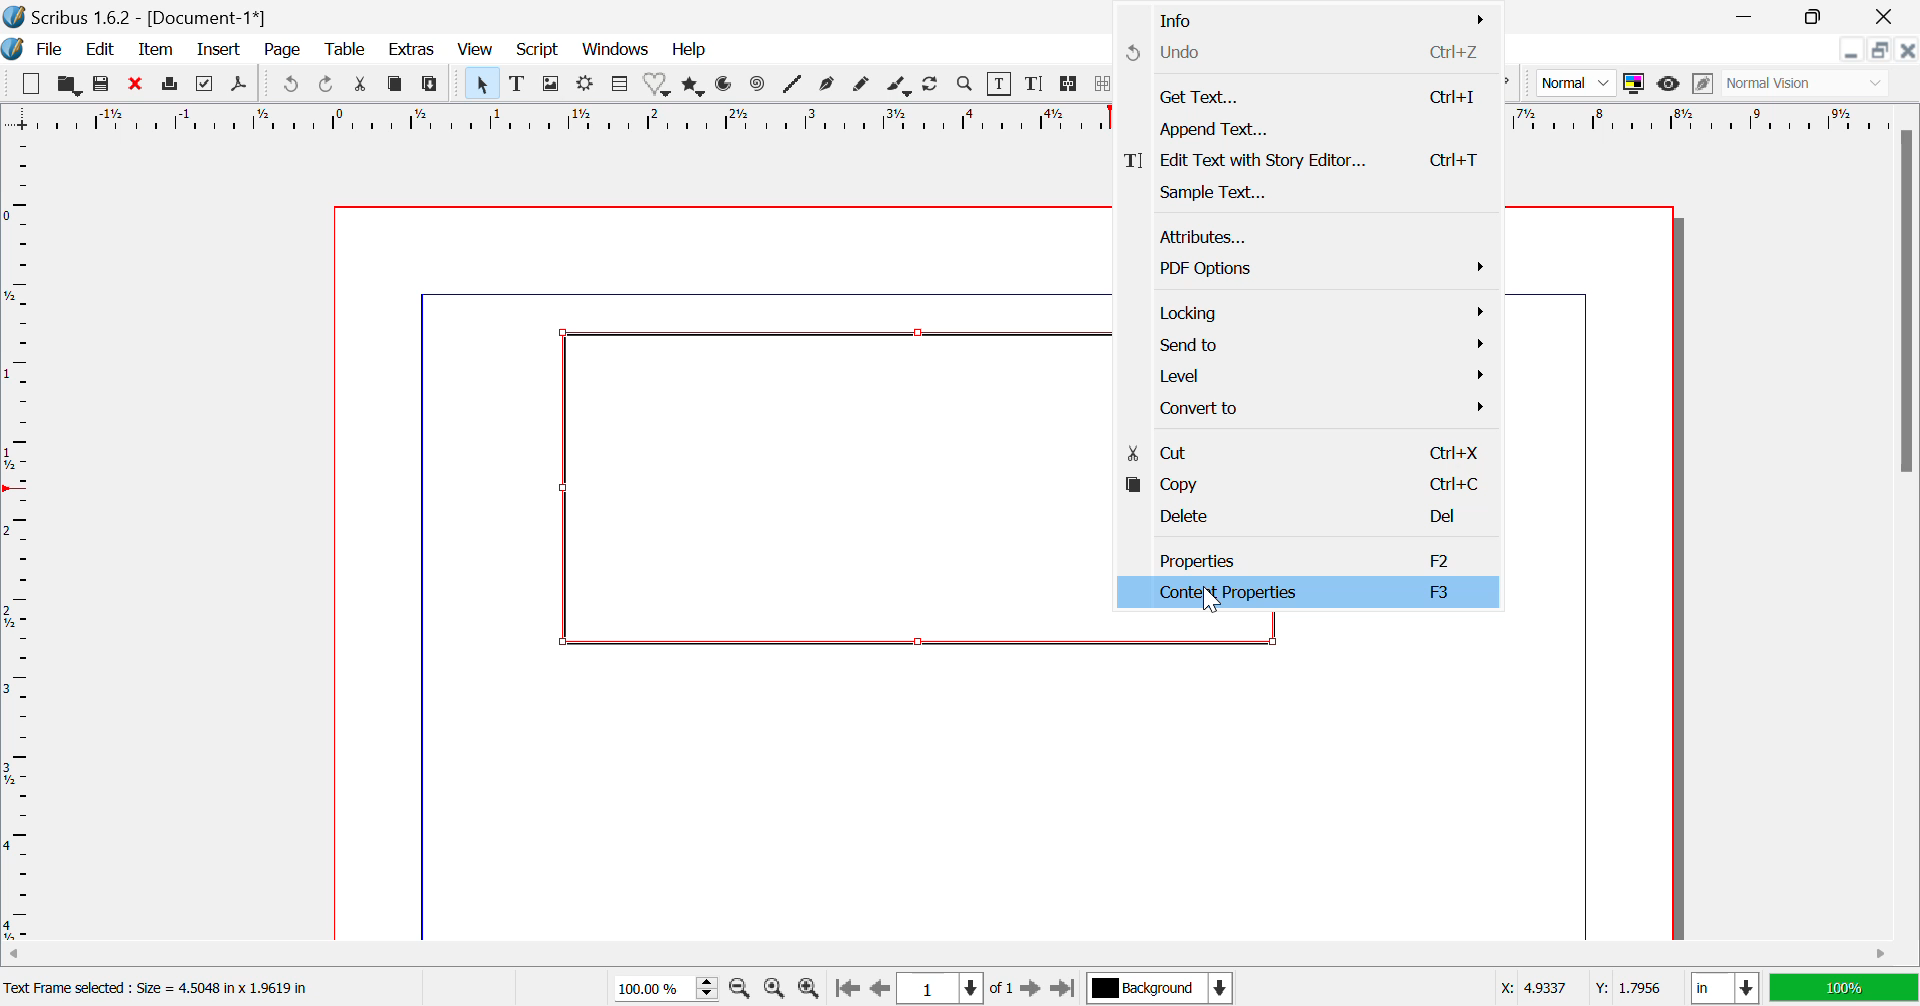  Describe the element at coordinates (552, 84) in the screenshot. I see `Image Frame` at that location.